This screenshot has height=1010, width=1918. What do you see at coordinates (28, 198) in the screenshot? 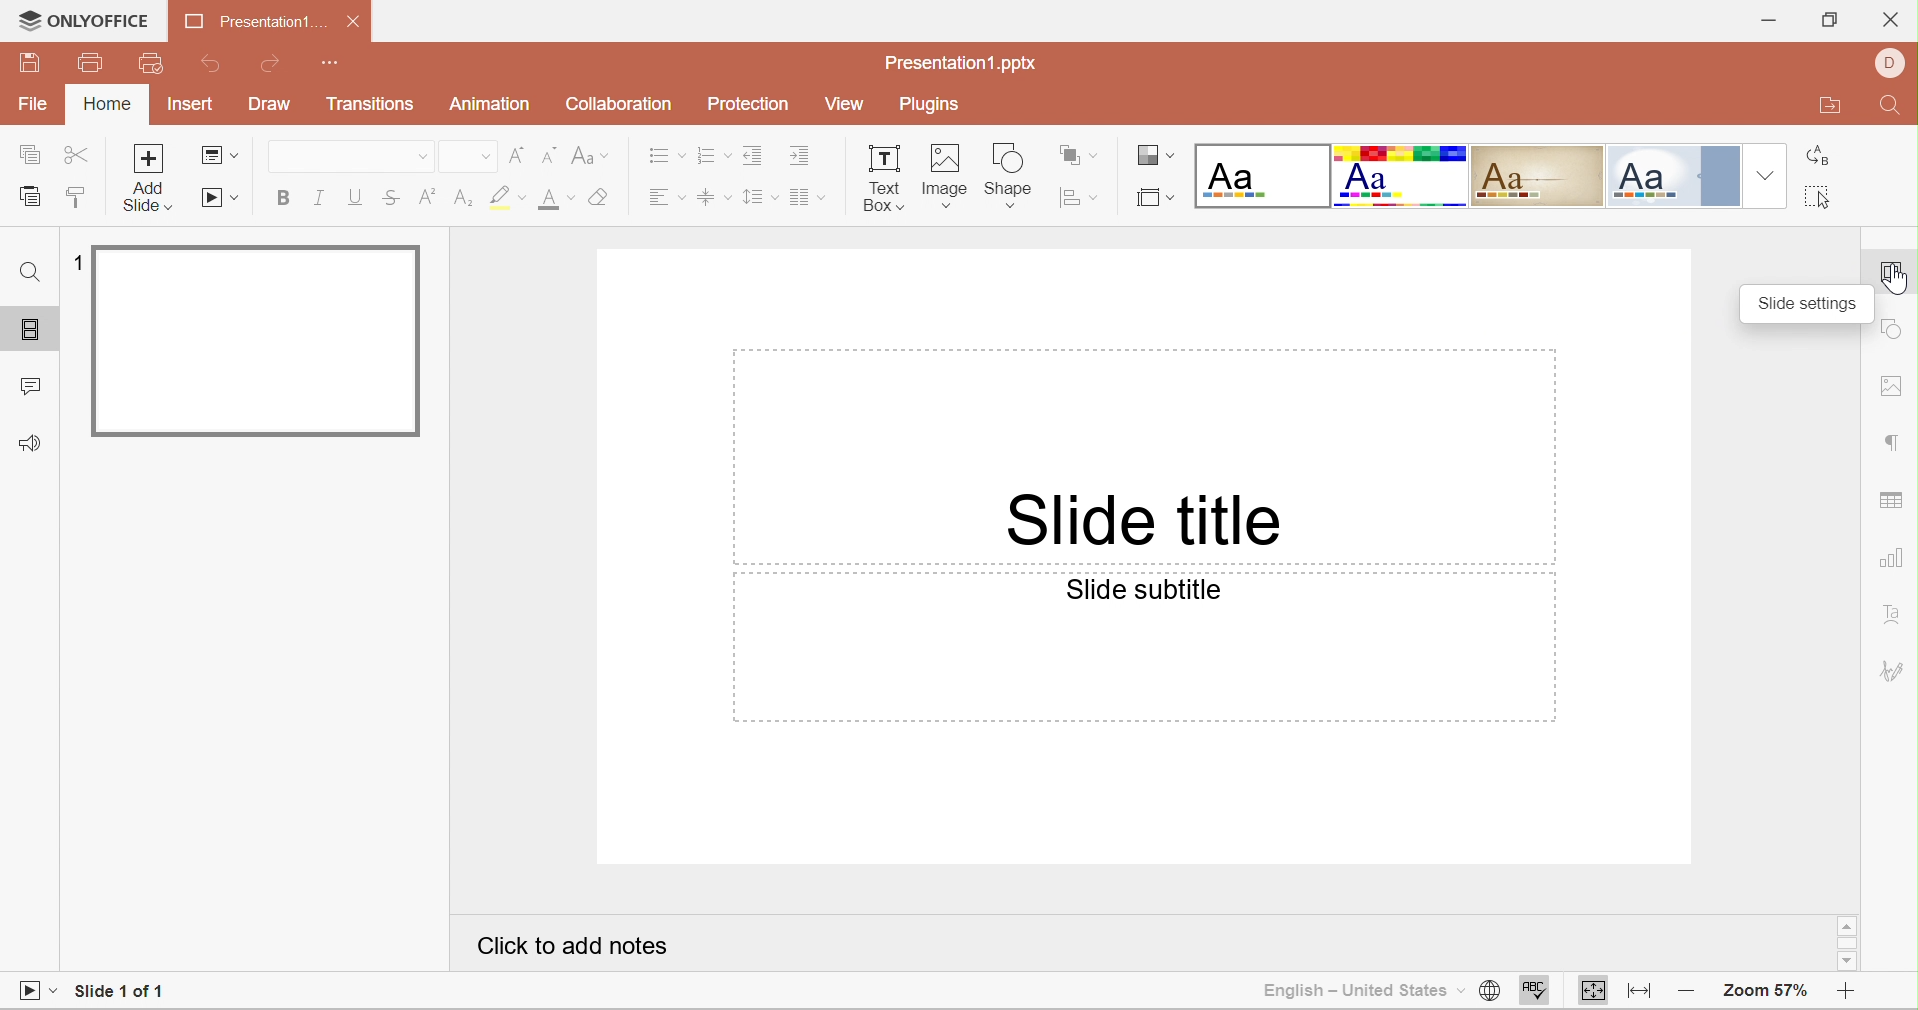
I see `Paste` at bounding box center [28, 198].